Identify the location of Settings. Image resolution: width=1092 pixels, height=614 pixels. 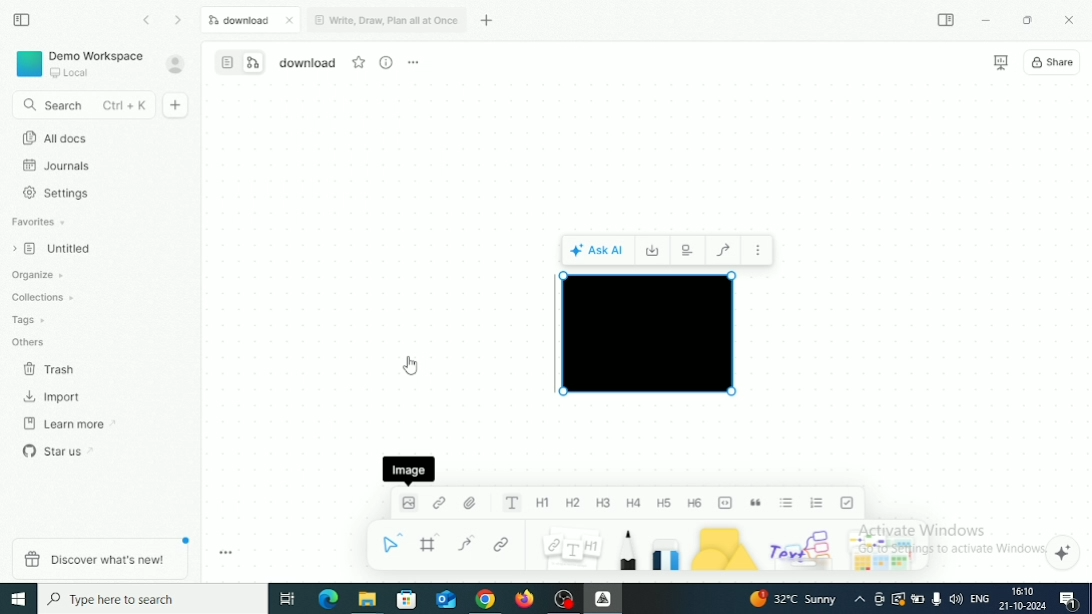
(56, 195).